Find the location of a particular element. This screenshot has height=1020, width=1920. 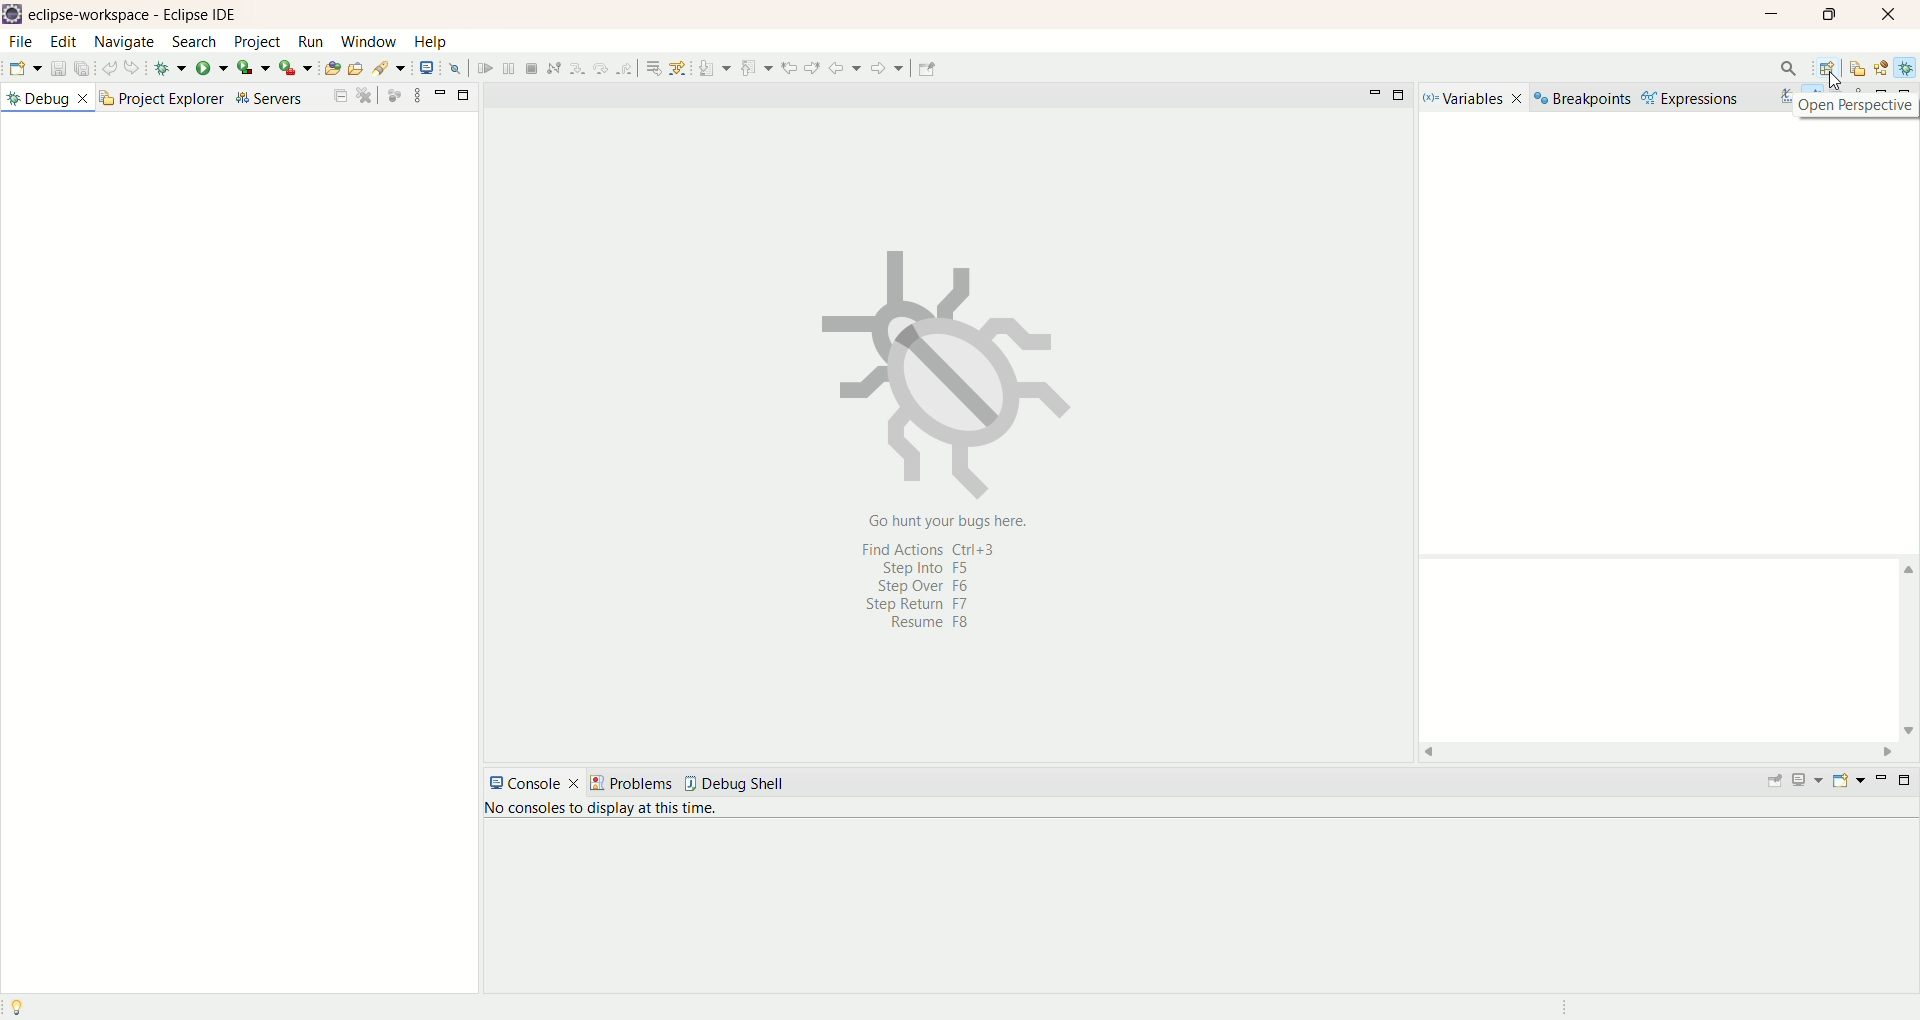

servers is located at coordinates (275, 98).